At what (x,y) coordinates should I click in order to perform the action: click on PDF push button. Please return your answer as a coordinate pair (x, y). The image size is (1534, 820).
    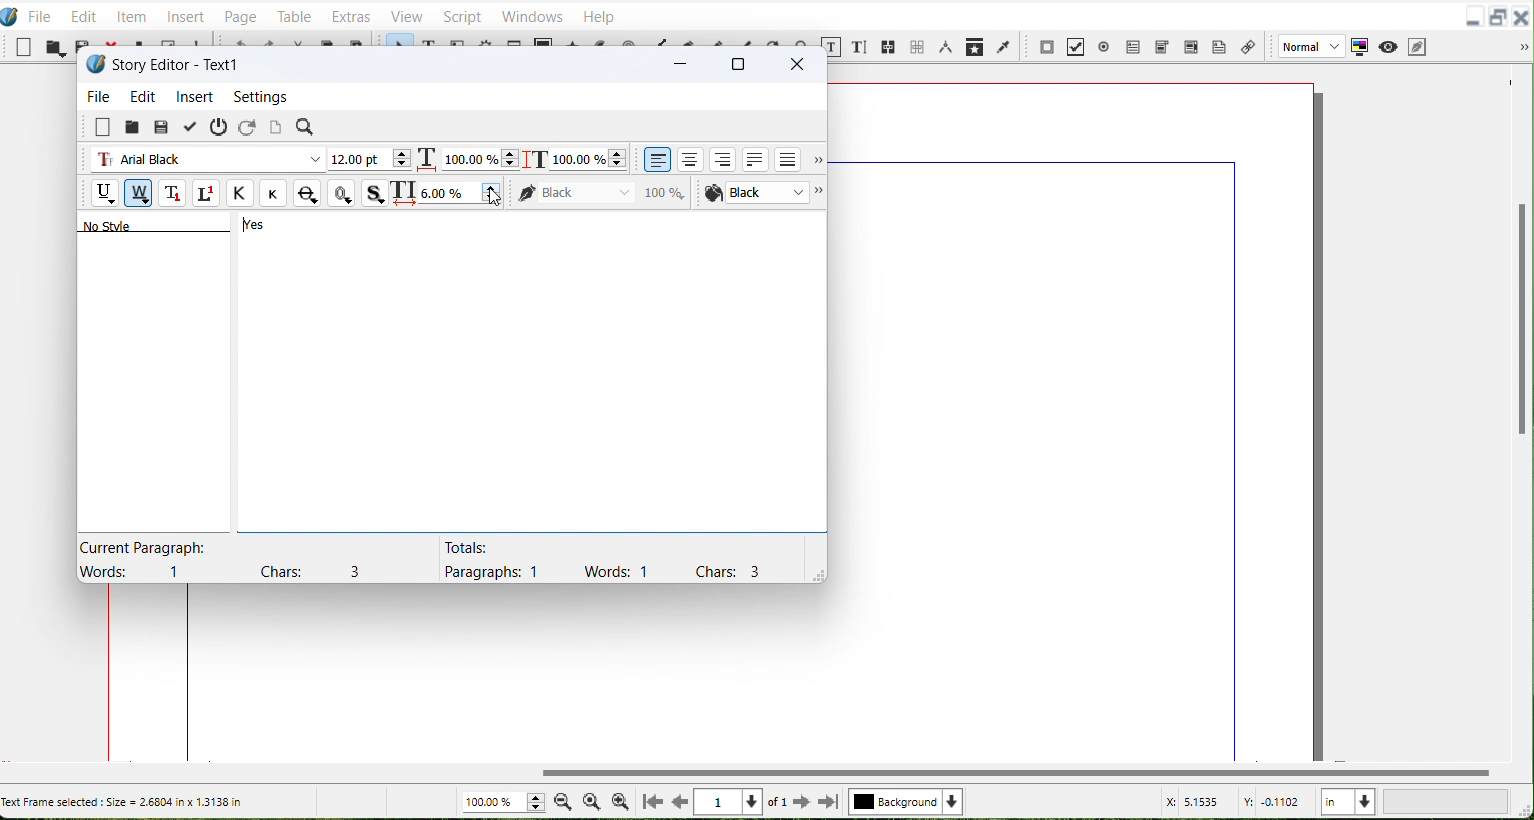
    Looking at the image, I should click on (1047, 45).